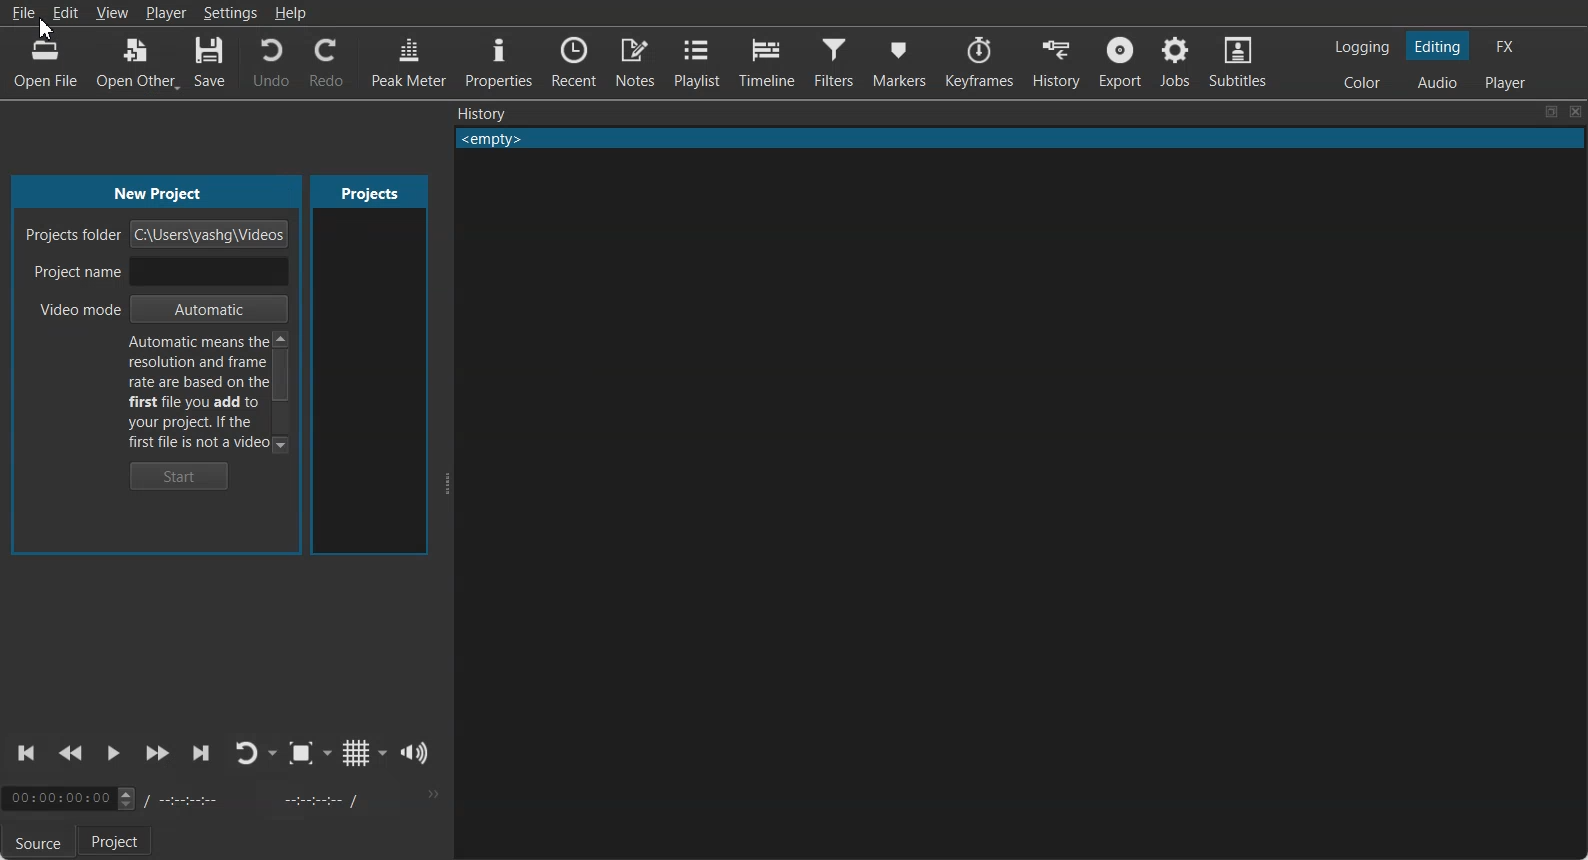  Describe the element at coordinates (1438, 80) in the screenshot. I see `Switching to Audio Layout` at that location.